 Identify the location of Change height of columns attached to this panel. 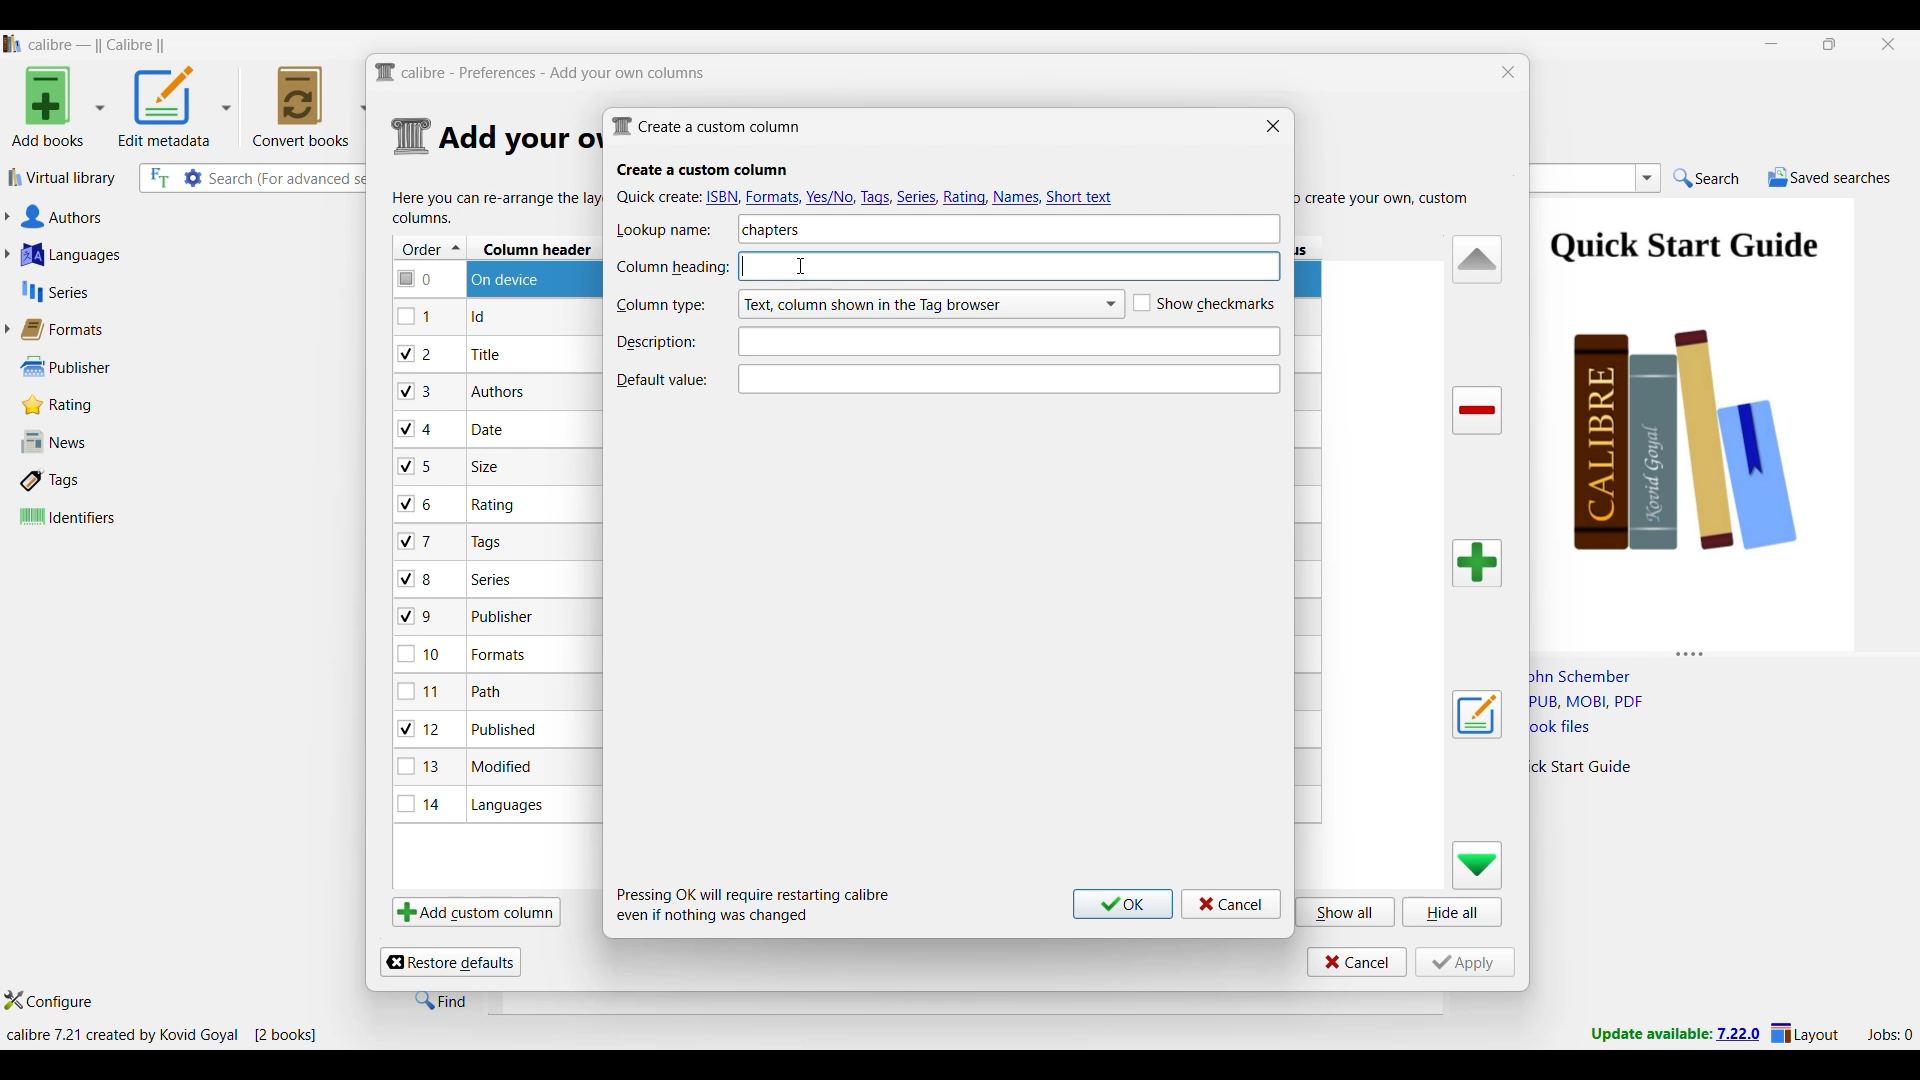
(1724, 650).